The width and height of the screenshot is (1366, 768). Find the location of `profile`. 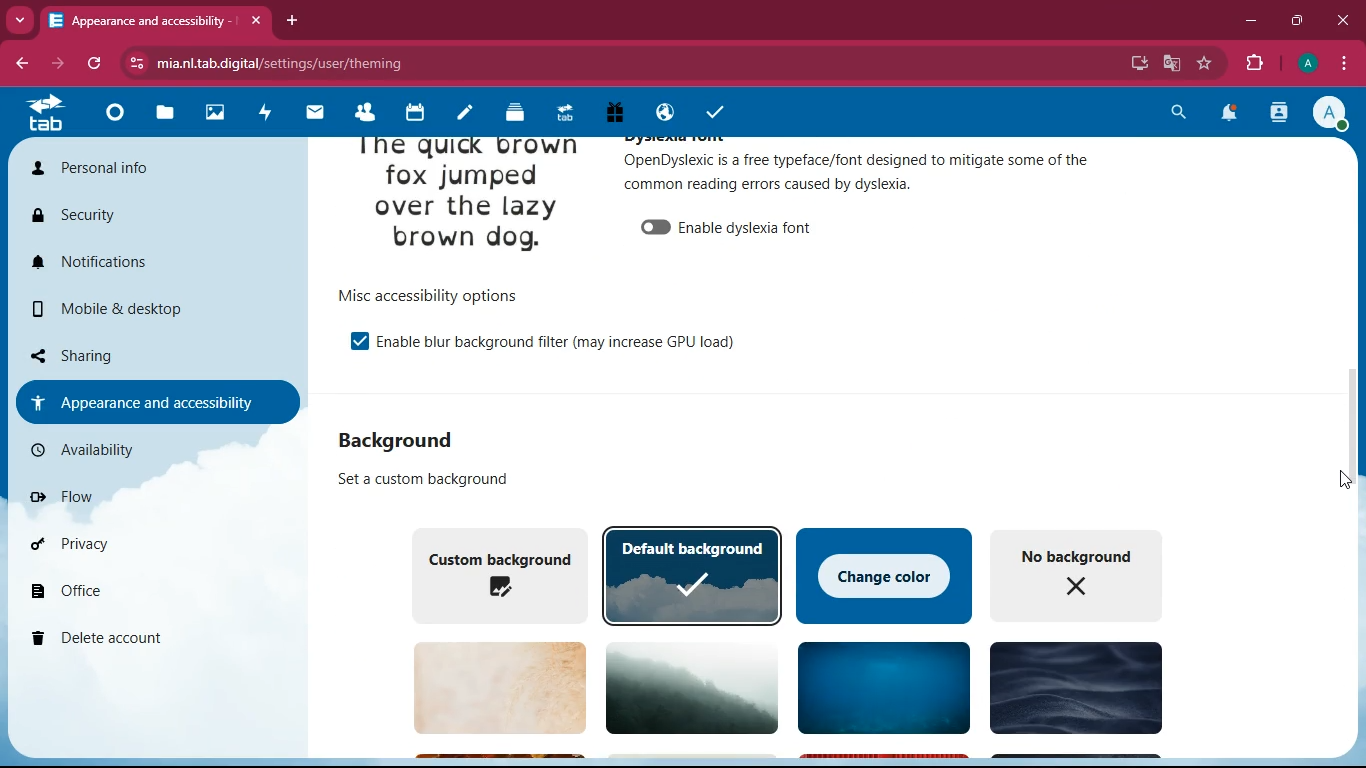

profile is located at coordinates (1334, 114).